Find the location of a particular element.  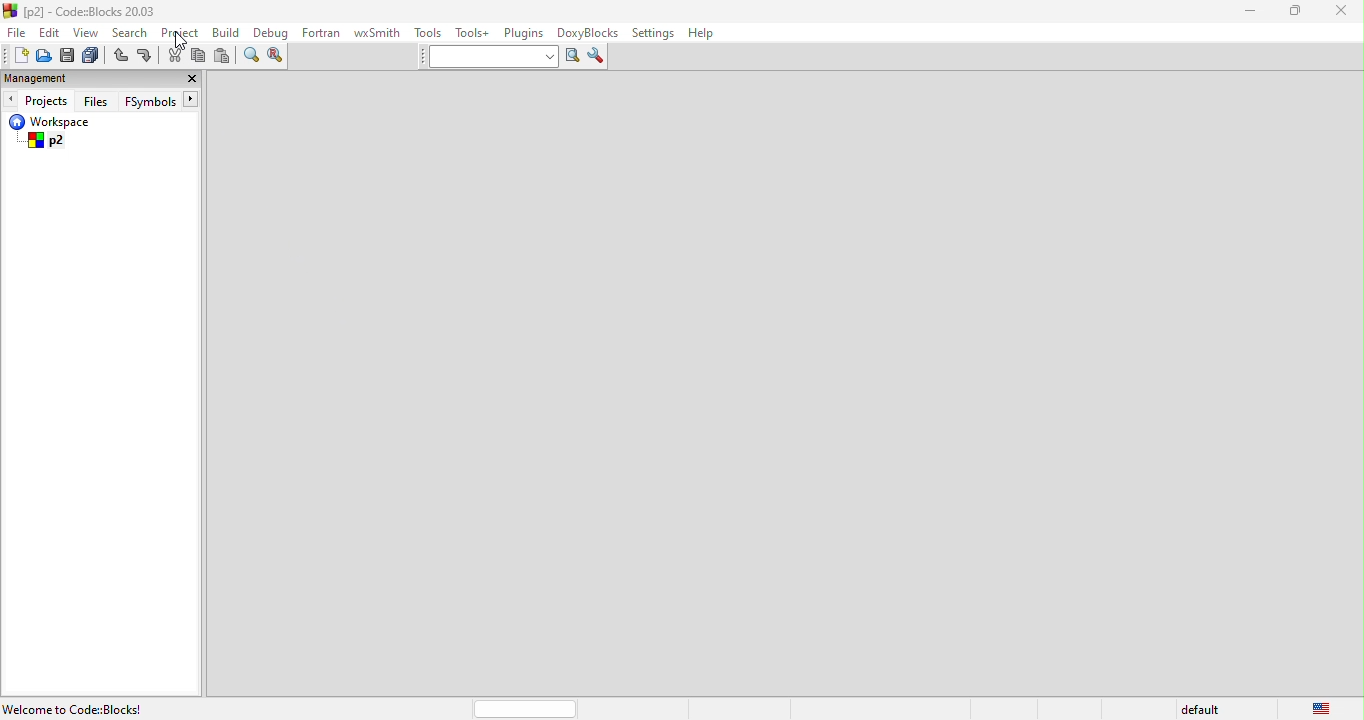

close is located at coordinates (1345, 14).